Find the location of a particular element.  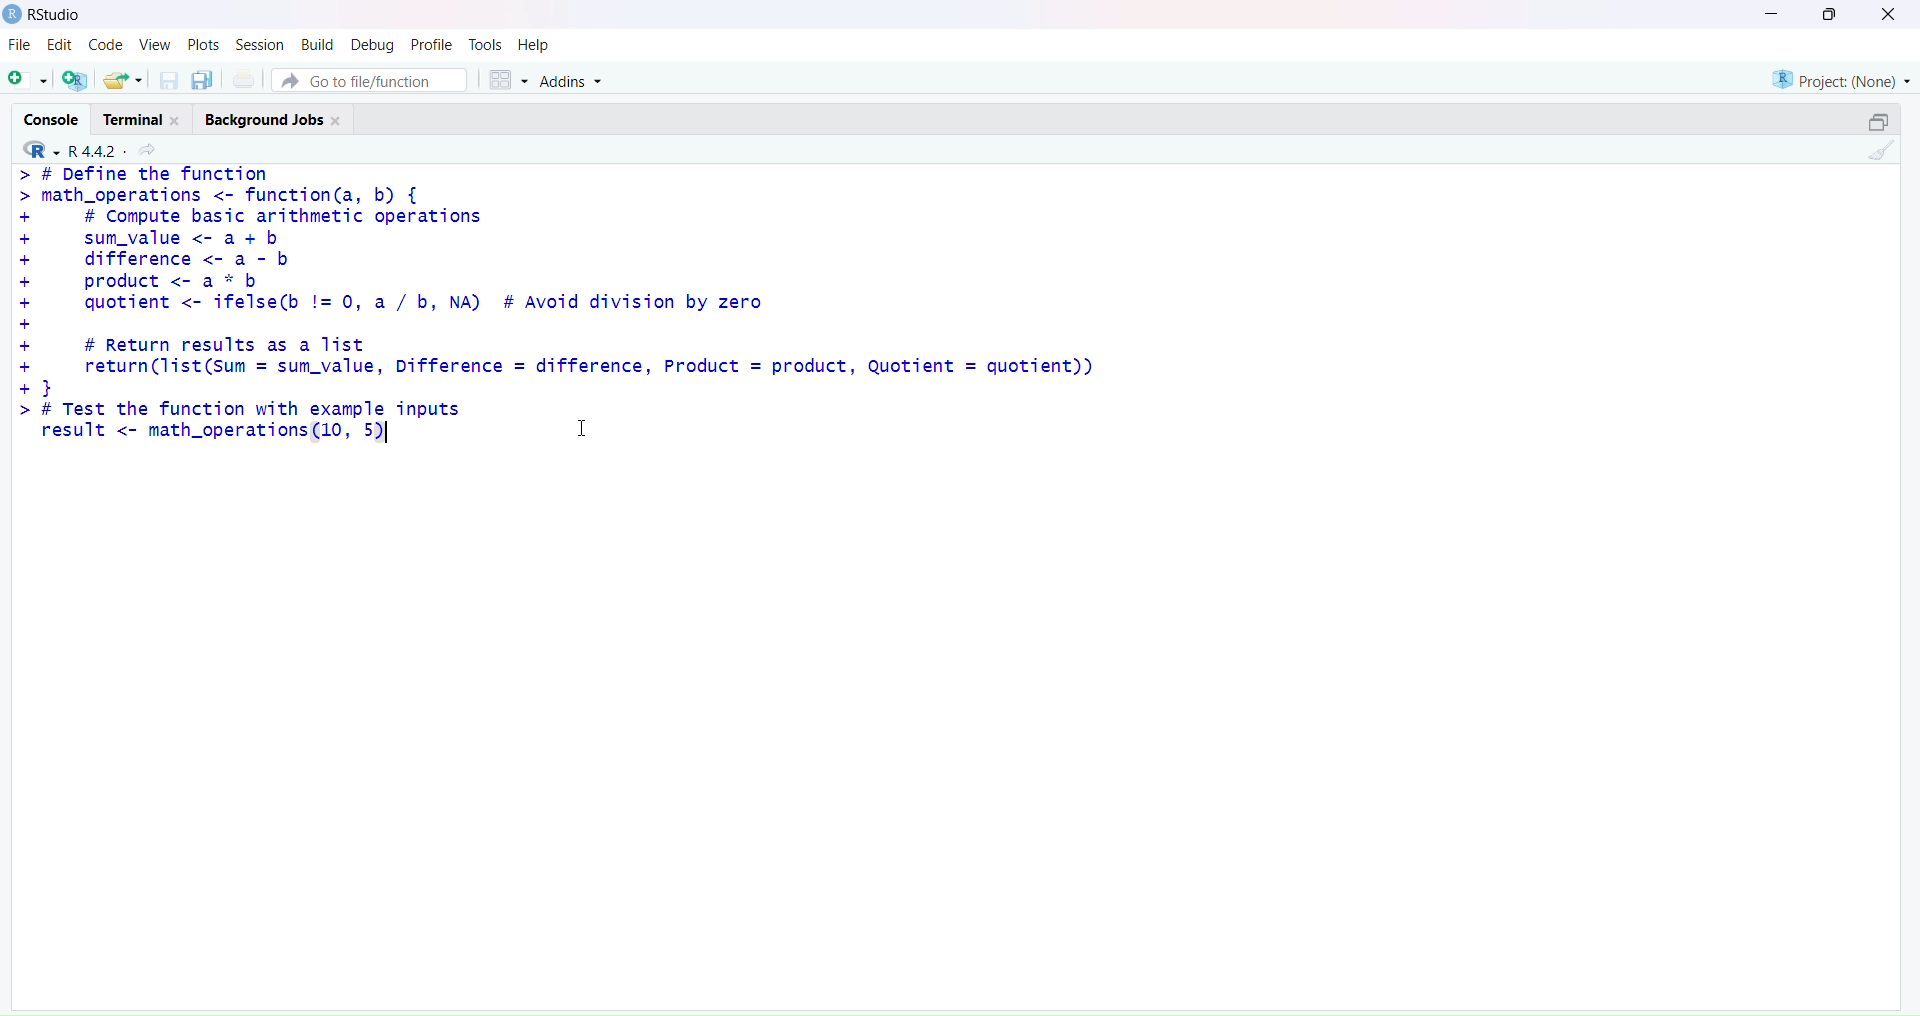

Session is located at coordinates (257, 41).